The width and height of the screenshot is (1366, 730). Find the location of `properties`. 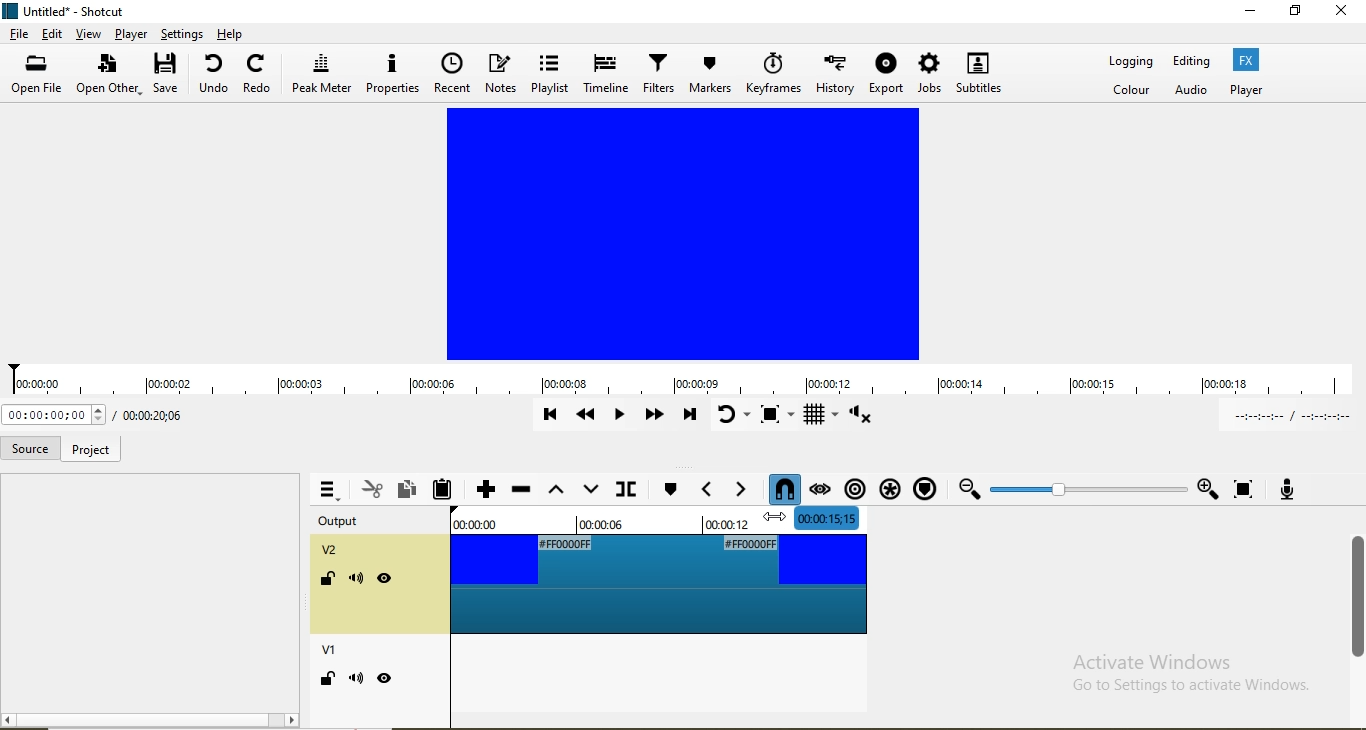

properties is located at coordinates (392, 74).